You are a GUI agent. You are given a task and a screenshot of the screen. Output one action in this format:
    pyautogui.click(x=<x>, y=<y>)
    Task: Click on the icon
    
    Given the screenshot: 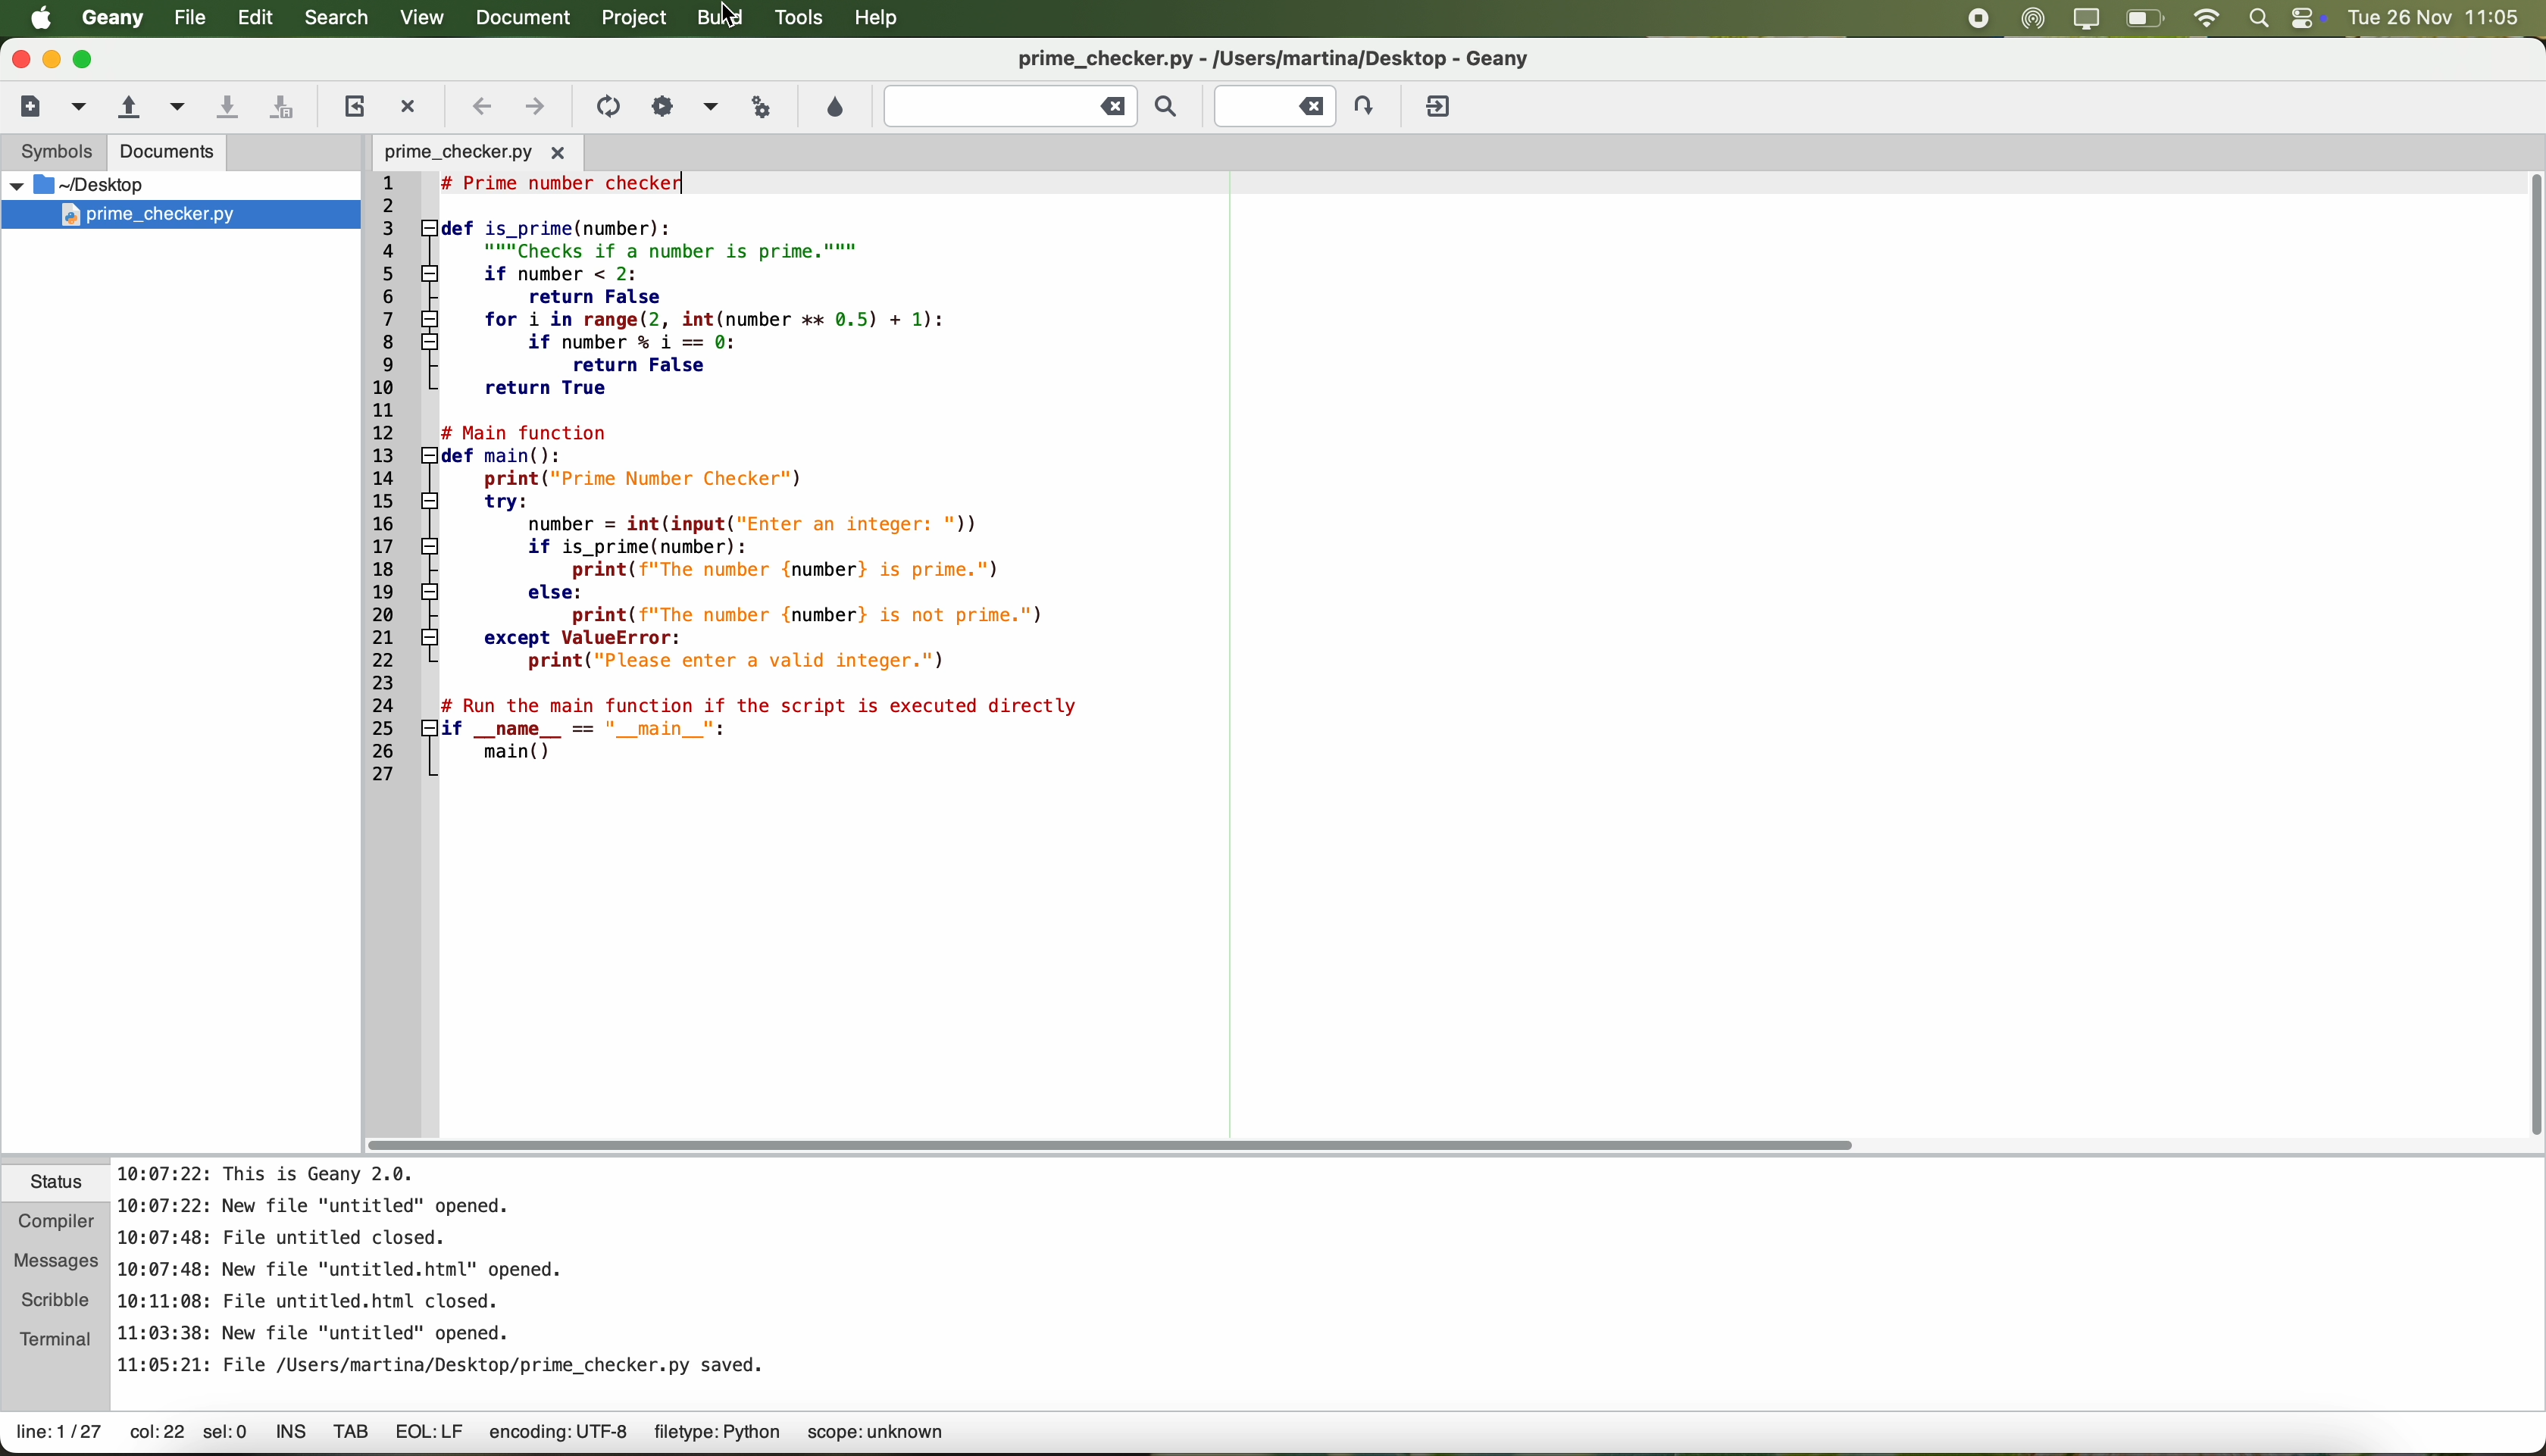 What is the action you would take?
    pyautogui.click(x=606, y=106)
    